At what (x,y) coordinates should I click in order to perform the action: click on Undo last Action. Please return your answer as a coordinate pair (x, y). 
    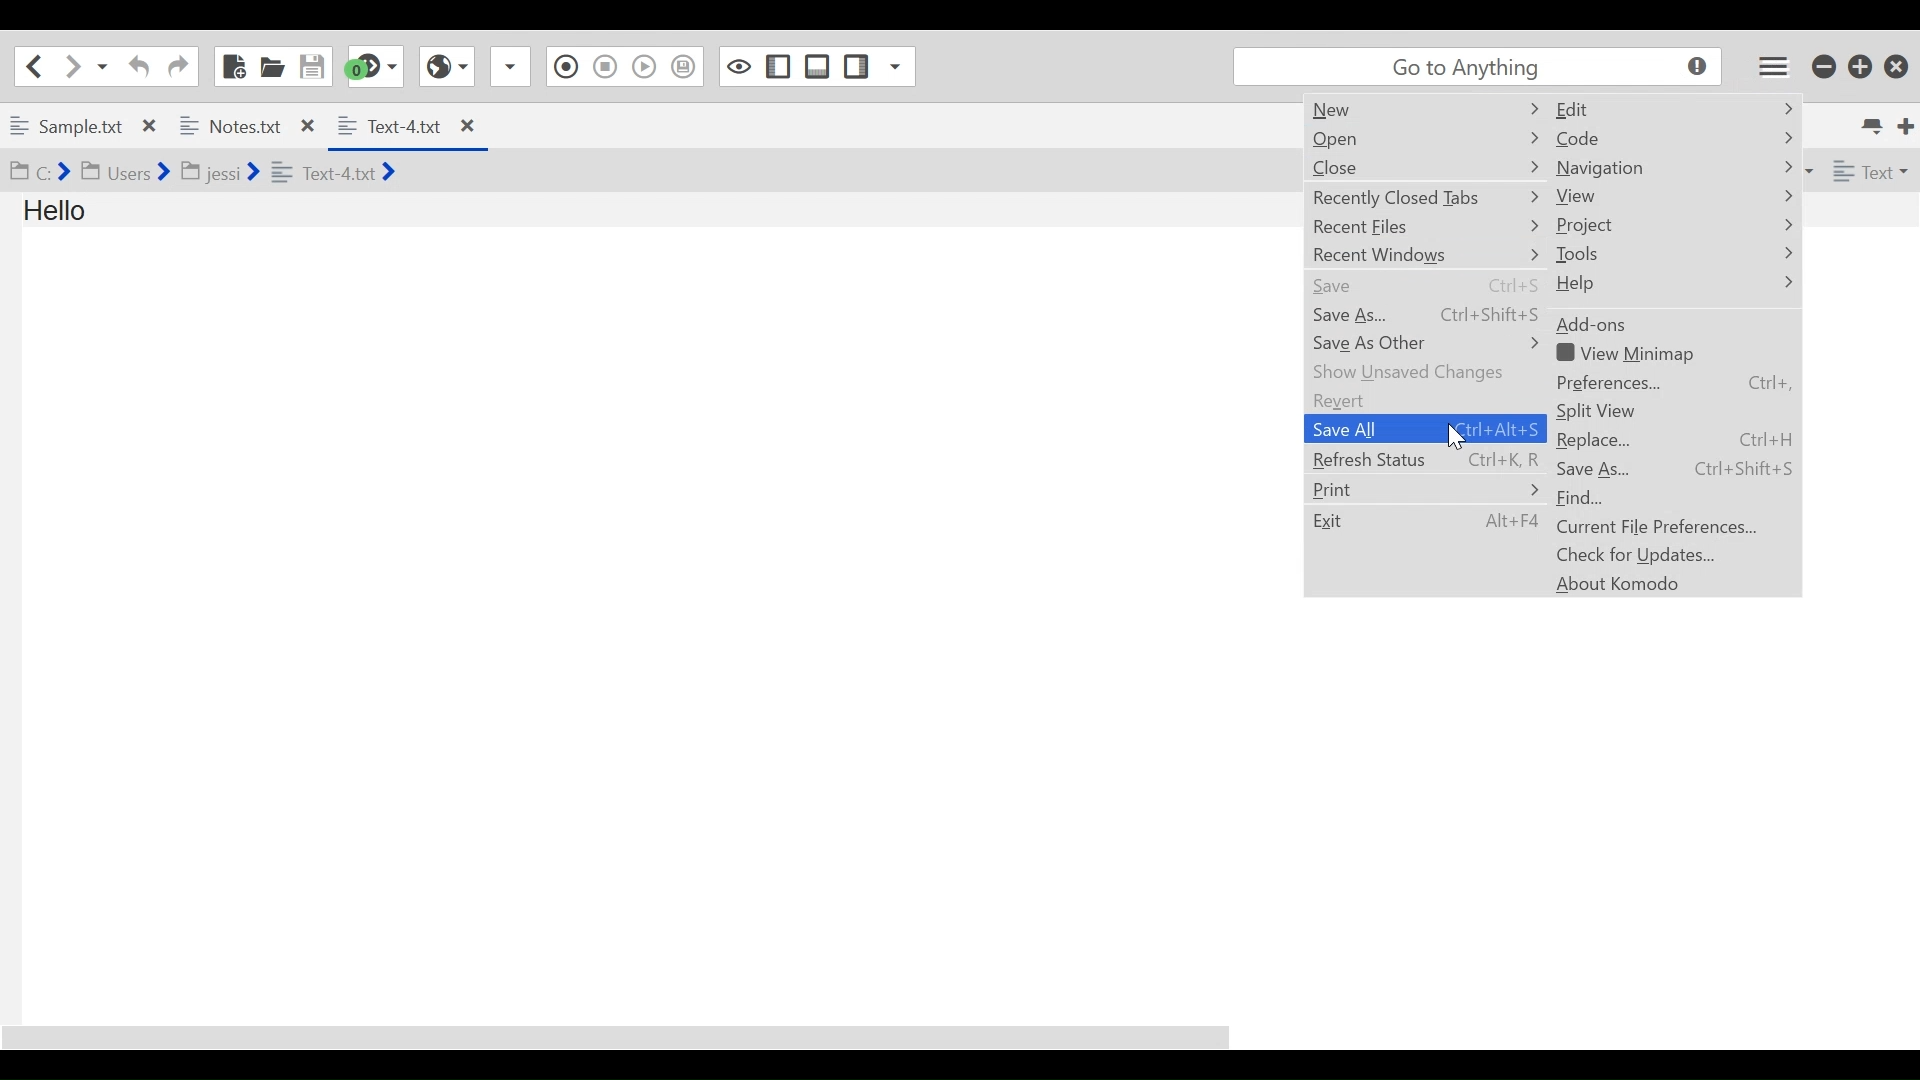
    Looking at the image, I should click on (137, 66).